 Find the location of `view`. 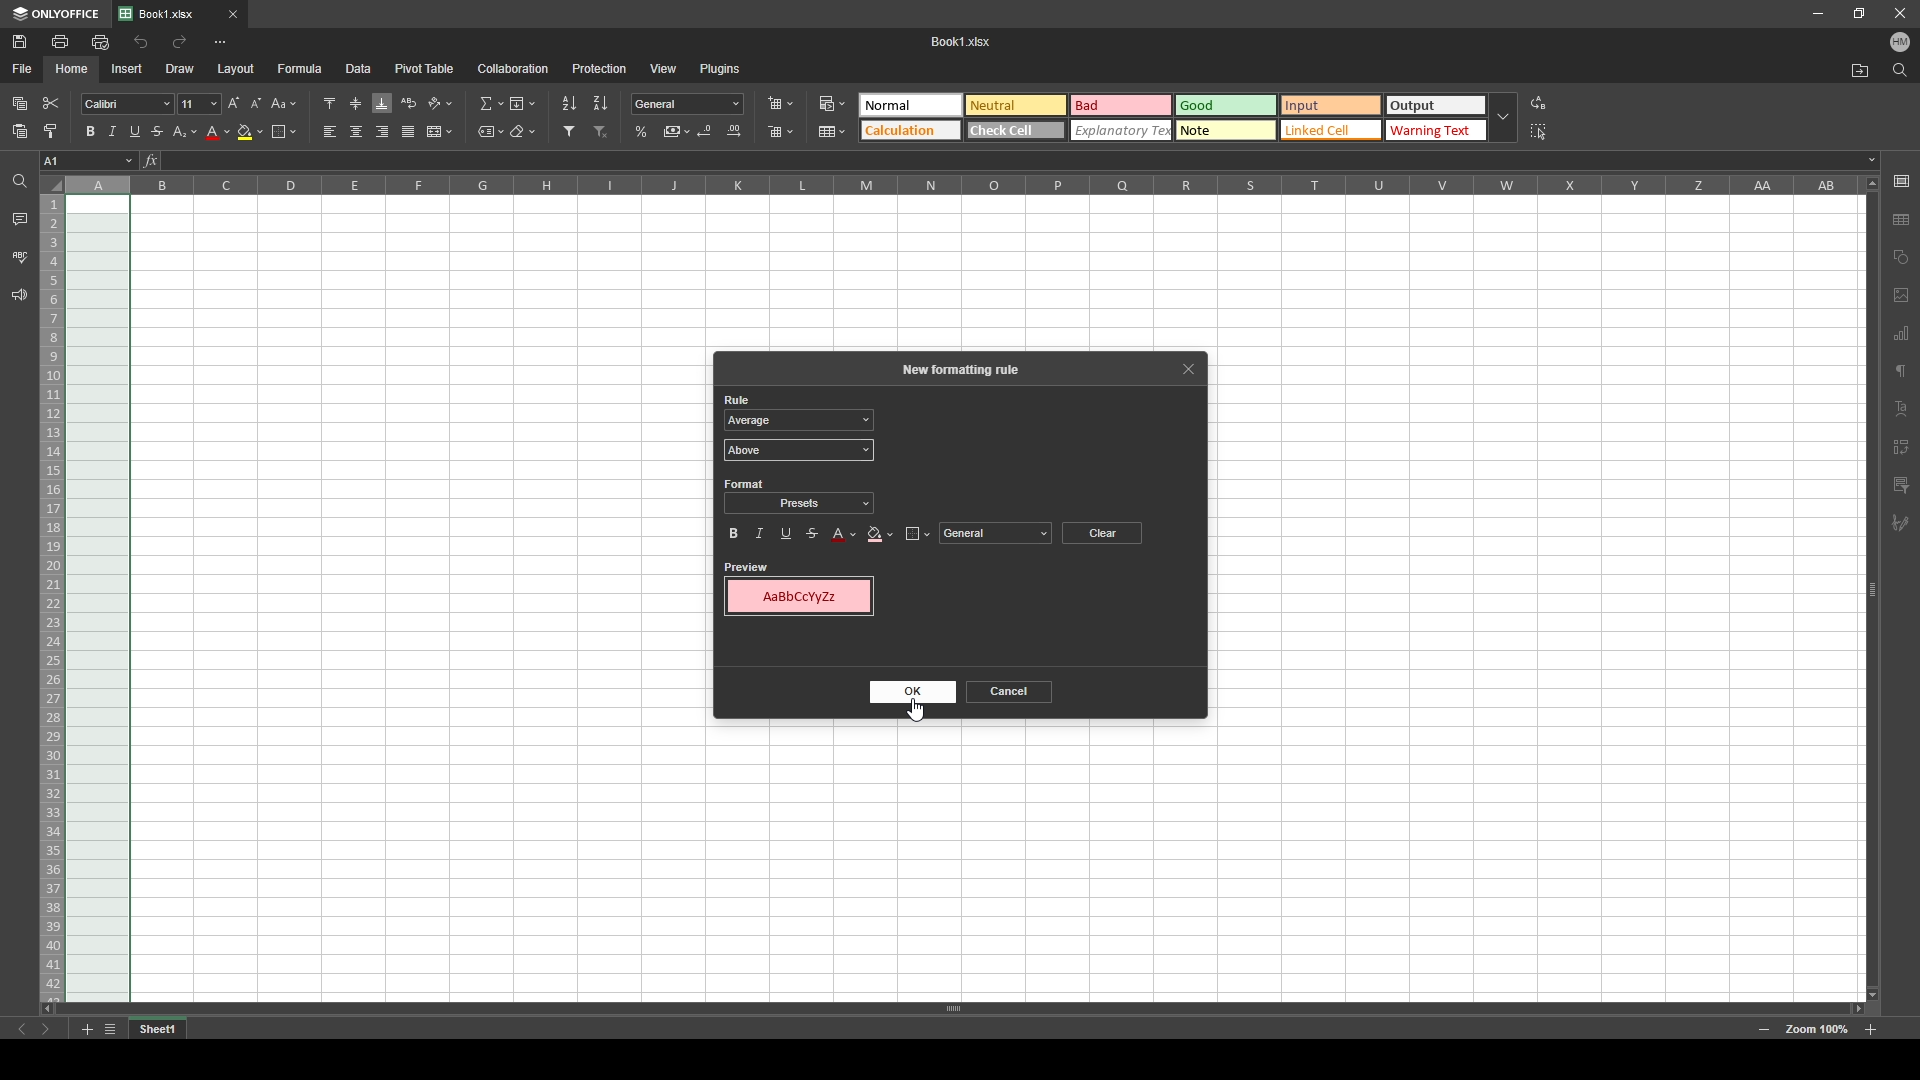

view is located at coordinates (664, 68).